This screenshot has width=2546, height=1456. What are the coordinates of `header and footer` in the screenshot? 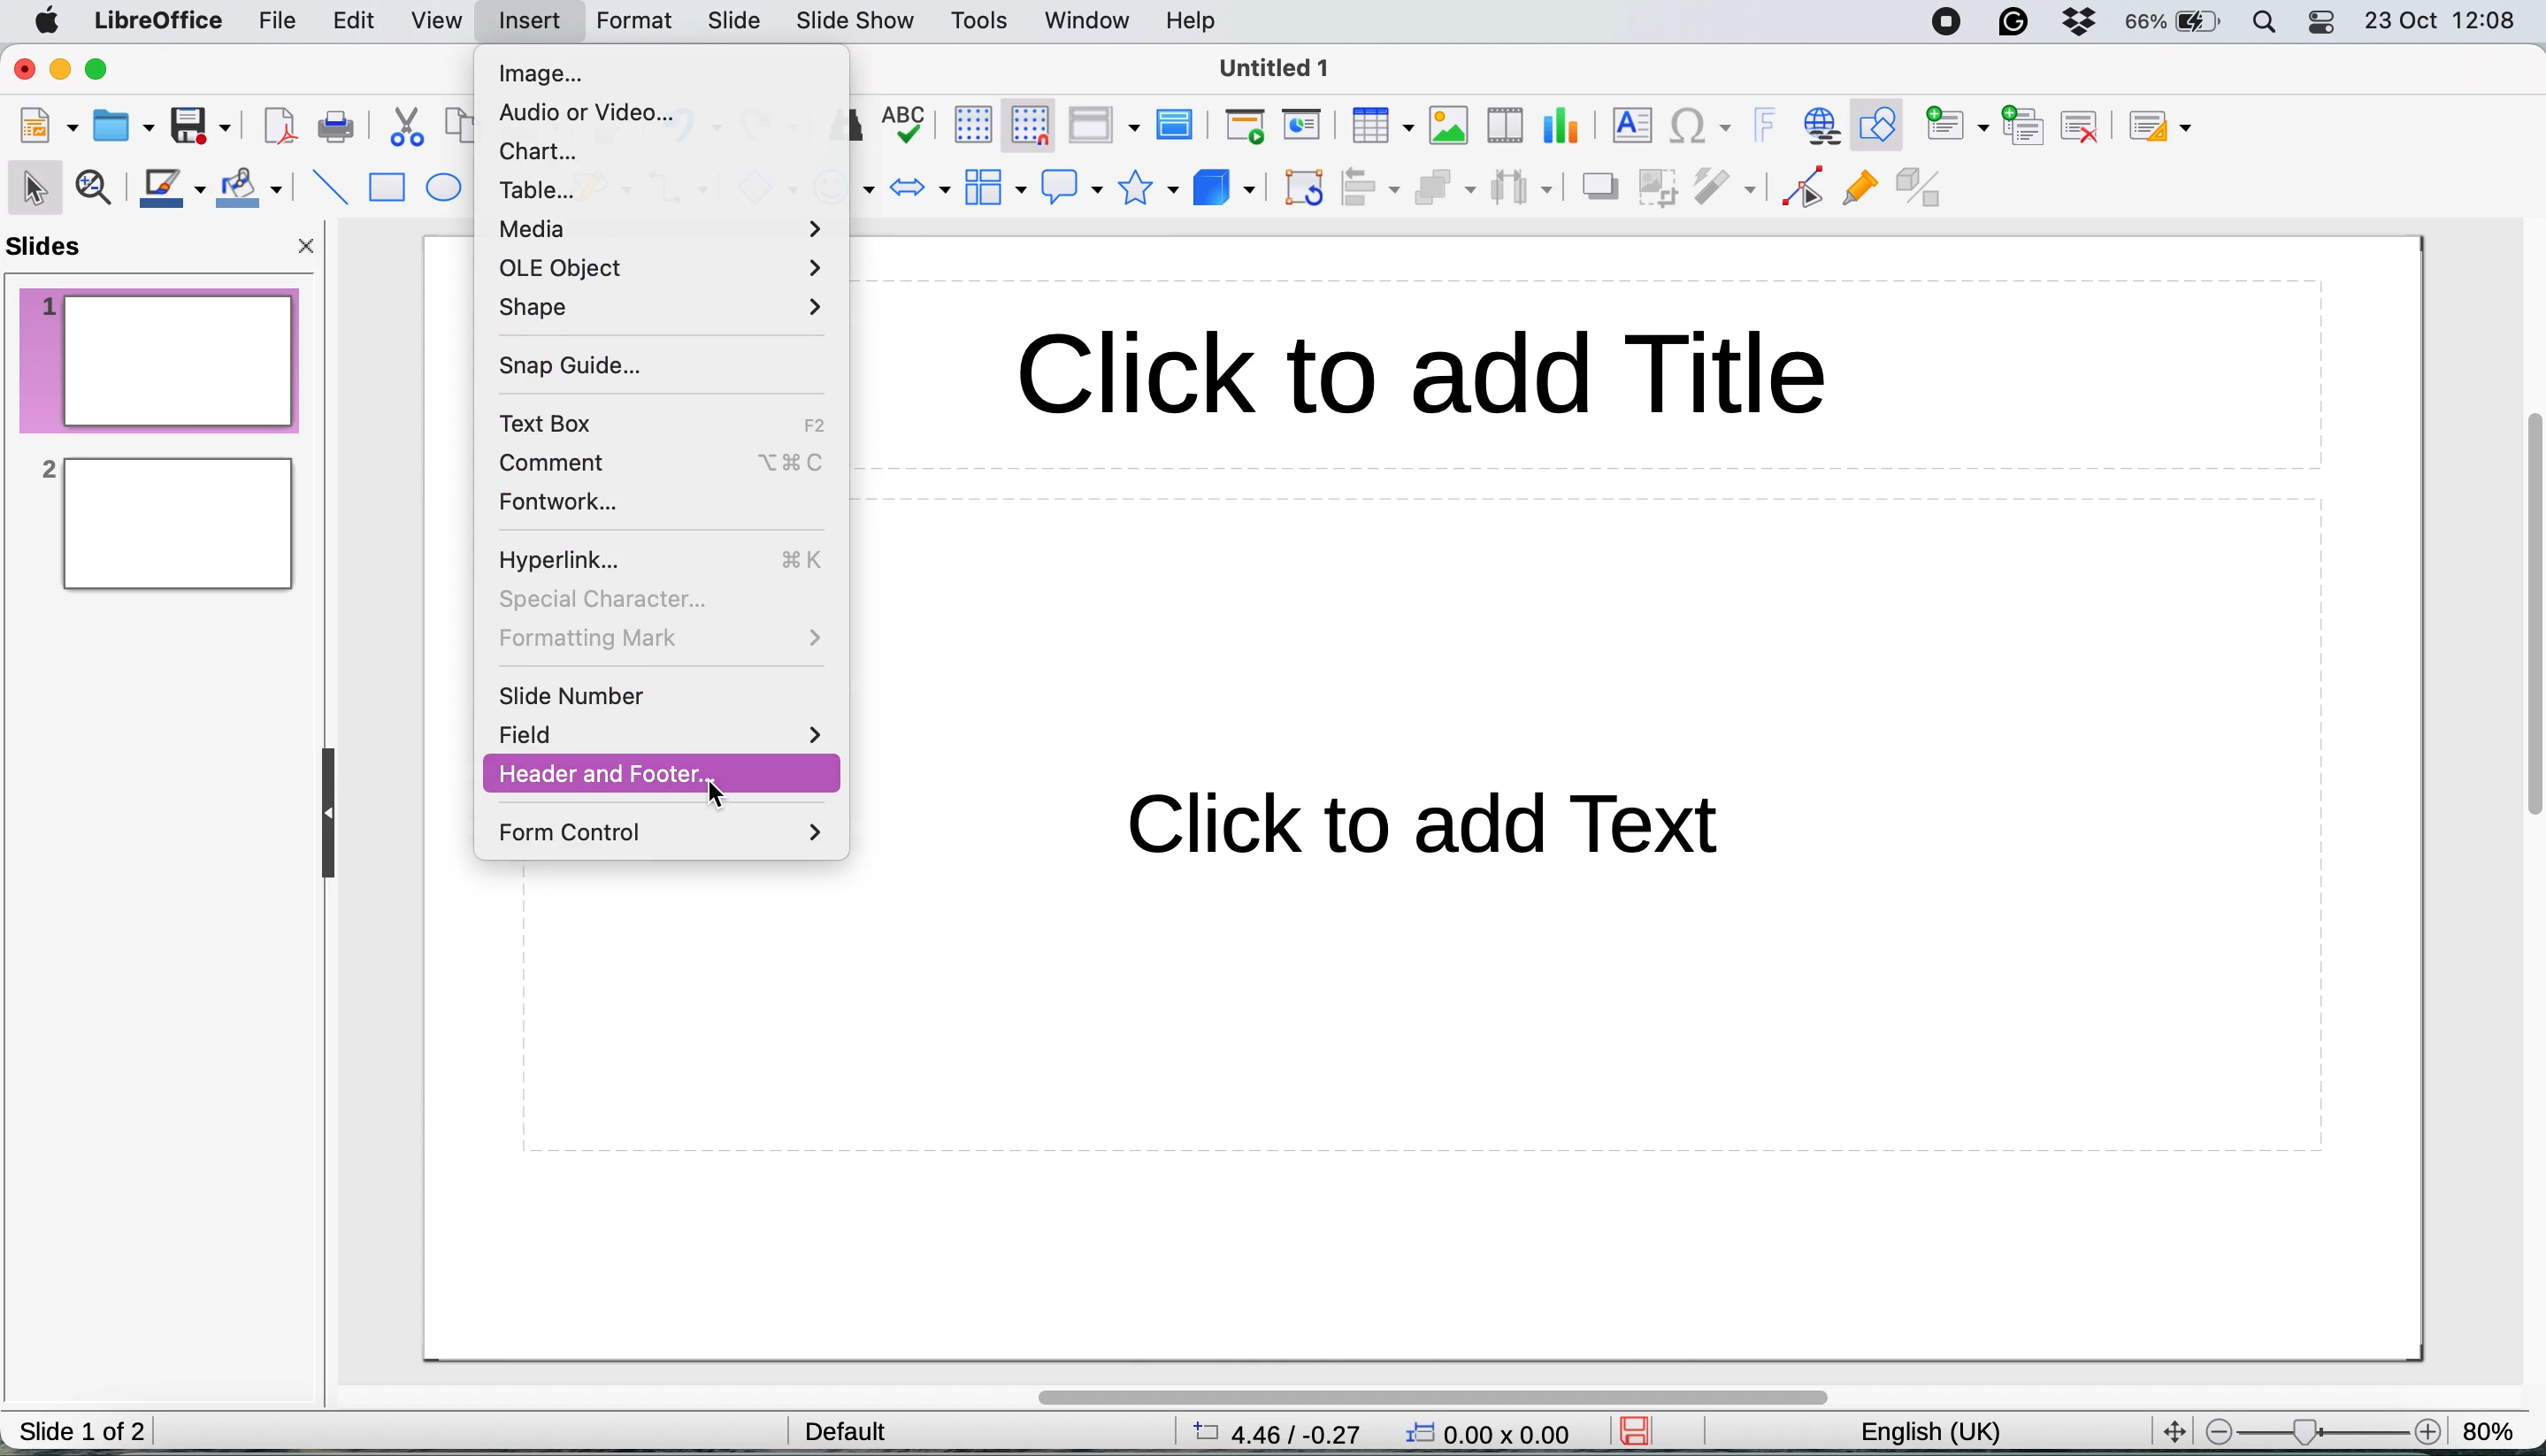 It's located at (615, 772).